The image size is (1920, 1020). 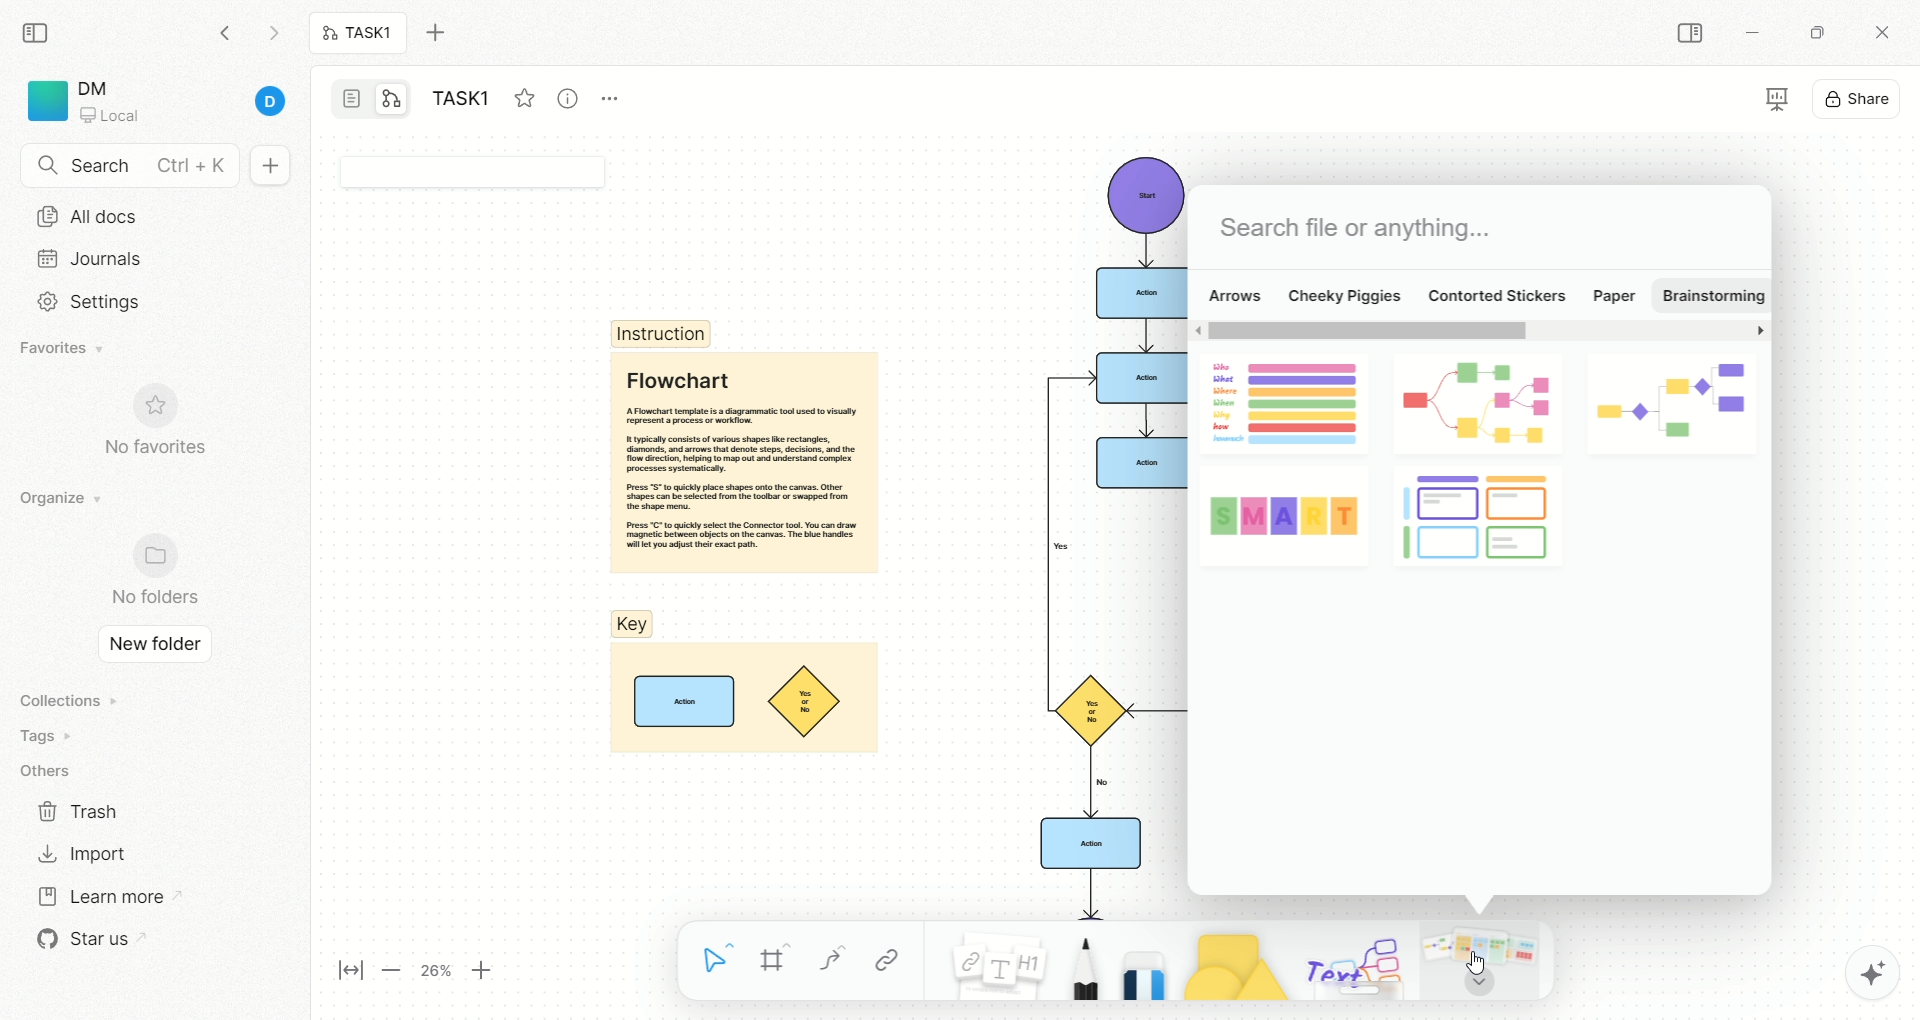 I want to click on task1, so click(x=466, y=101).